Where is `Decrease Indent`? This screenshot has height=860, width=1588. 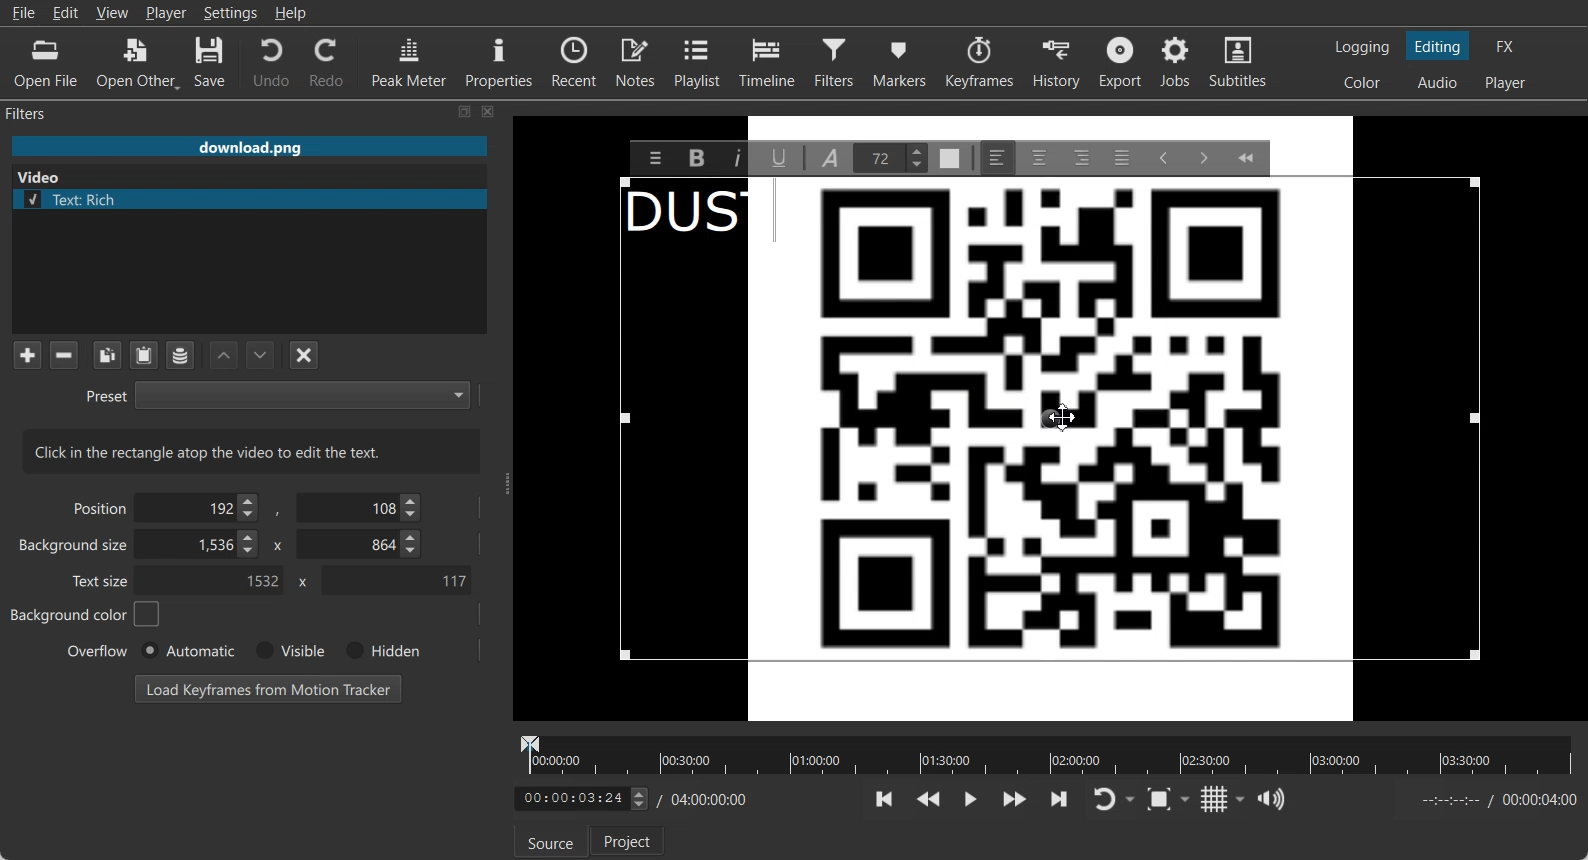 Decrease Indent is located at coordinates (1164, 158).